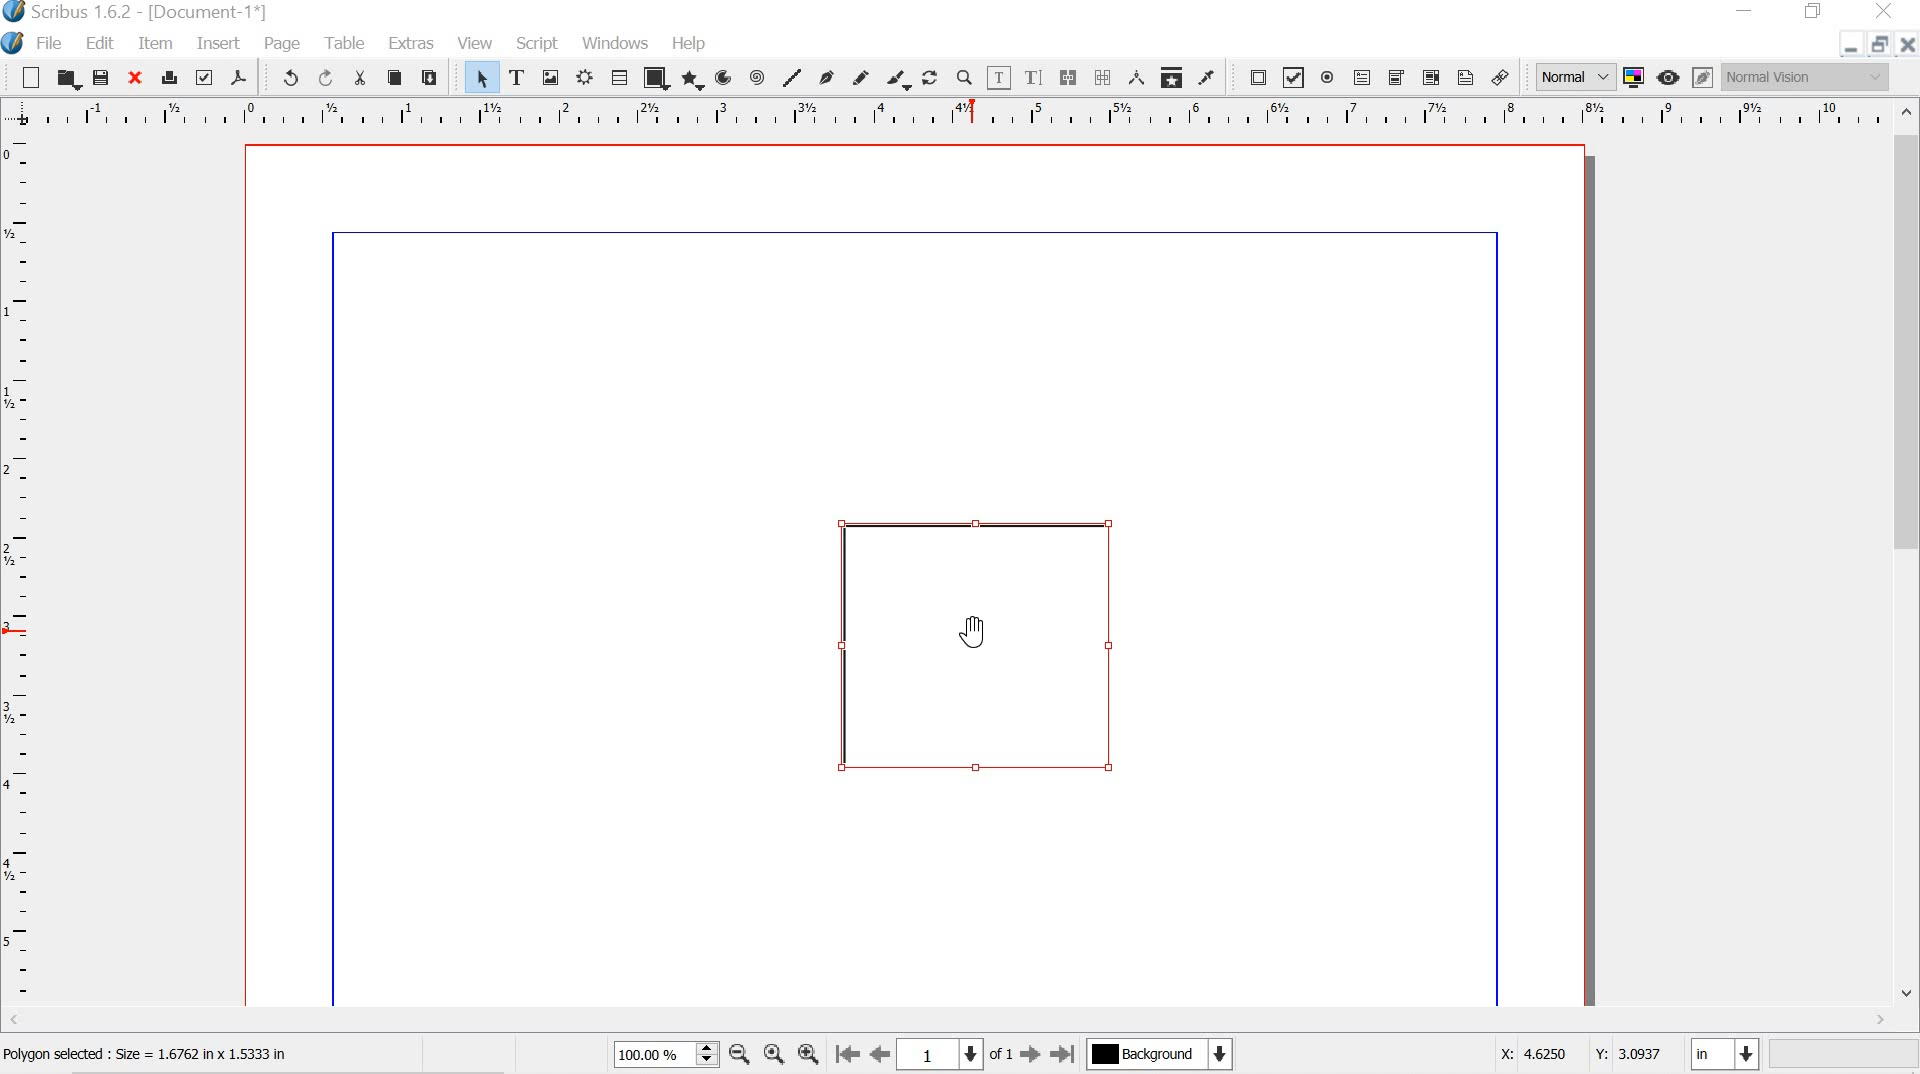  What do you see at coordinates (538, 41) in the screenshot?
I see `SCRIPT` at bounding box center [538, 41].